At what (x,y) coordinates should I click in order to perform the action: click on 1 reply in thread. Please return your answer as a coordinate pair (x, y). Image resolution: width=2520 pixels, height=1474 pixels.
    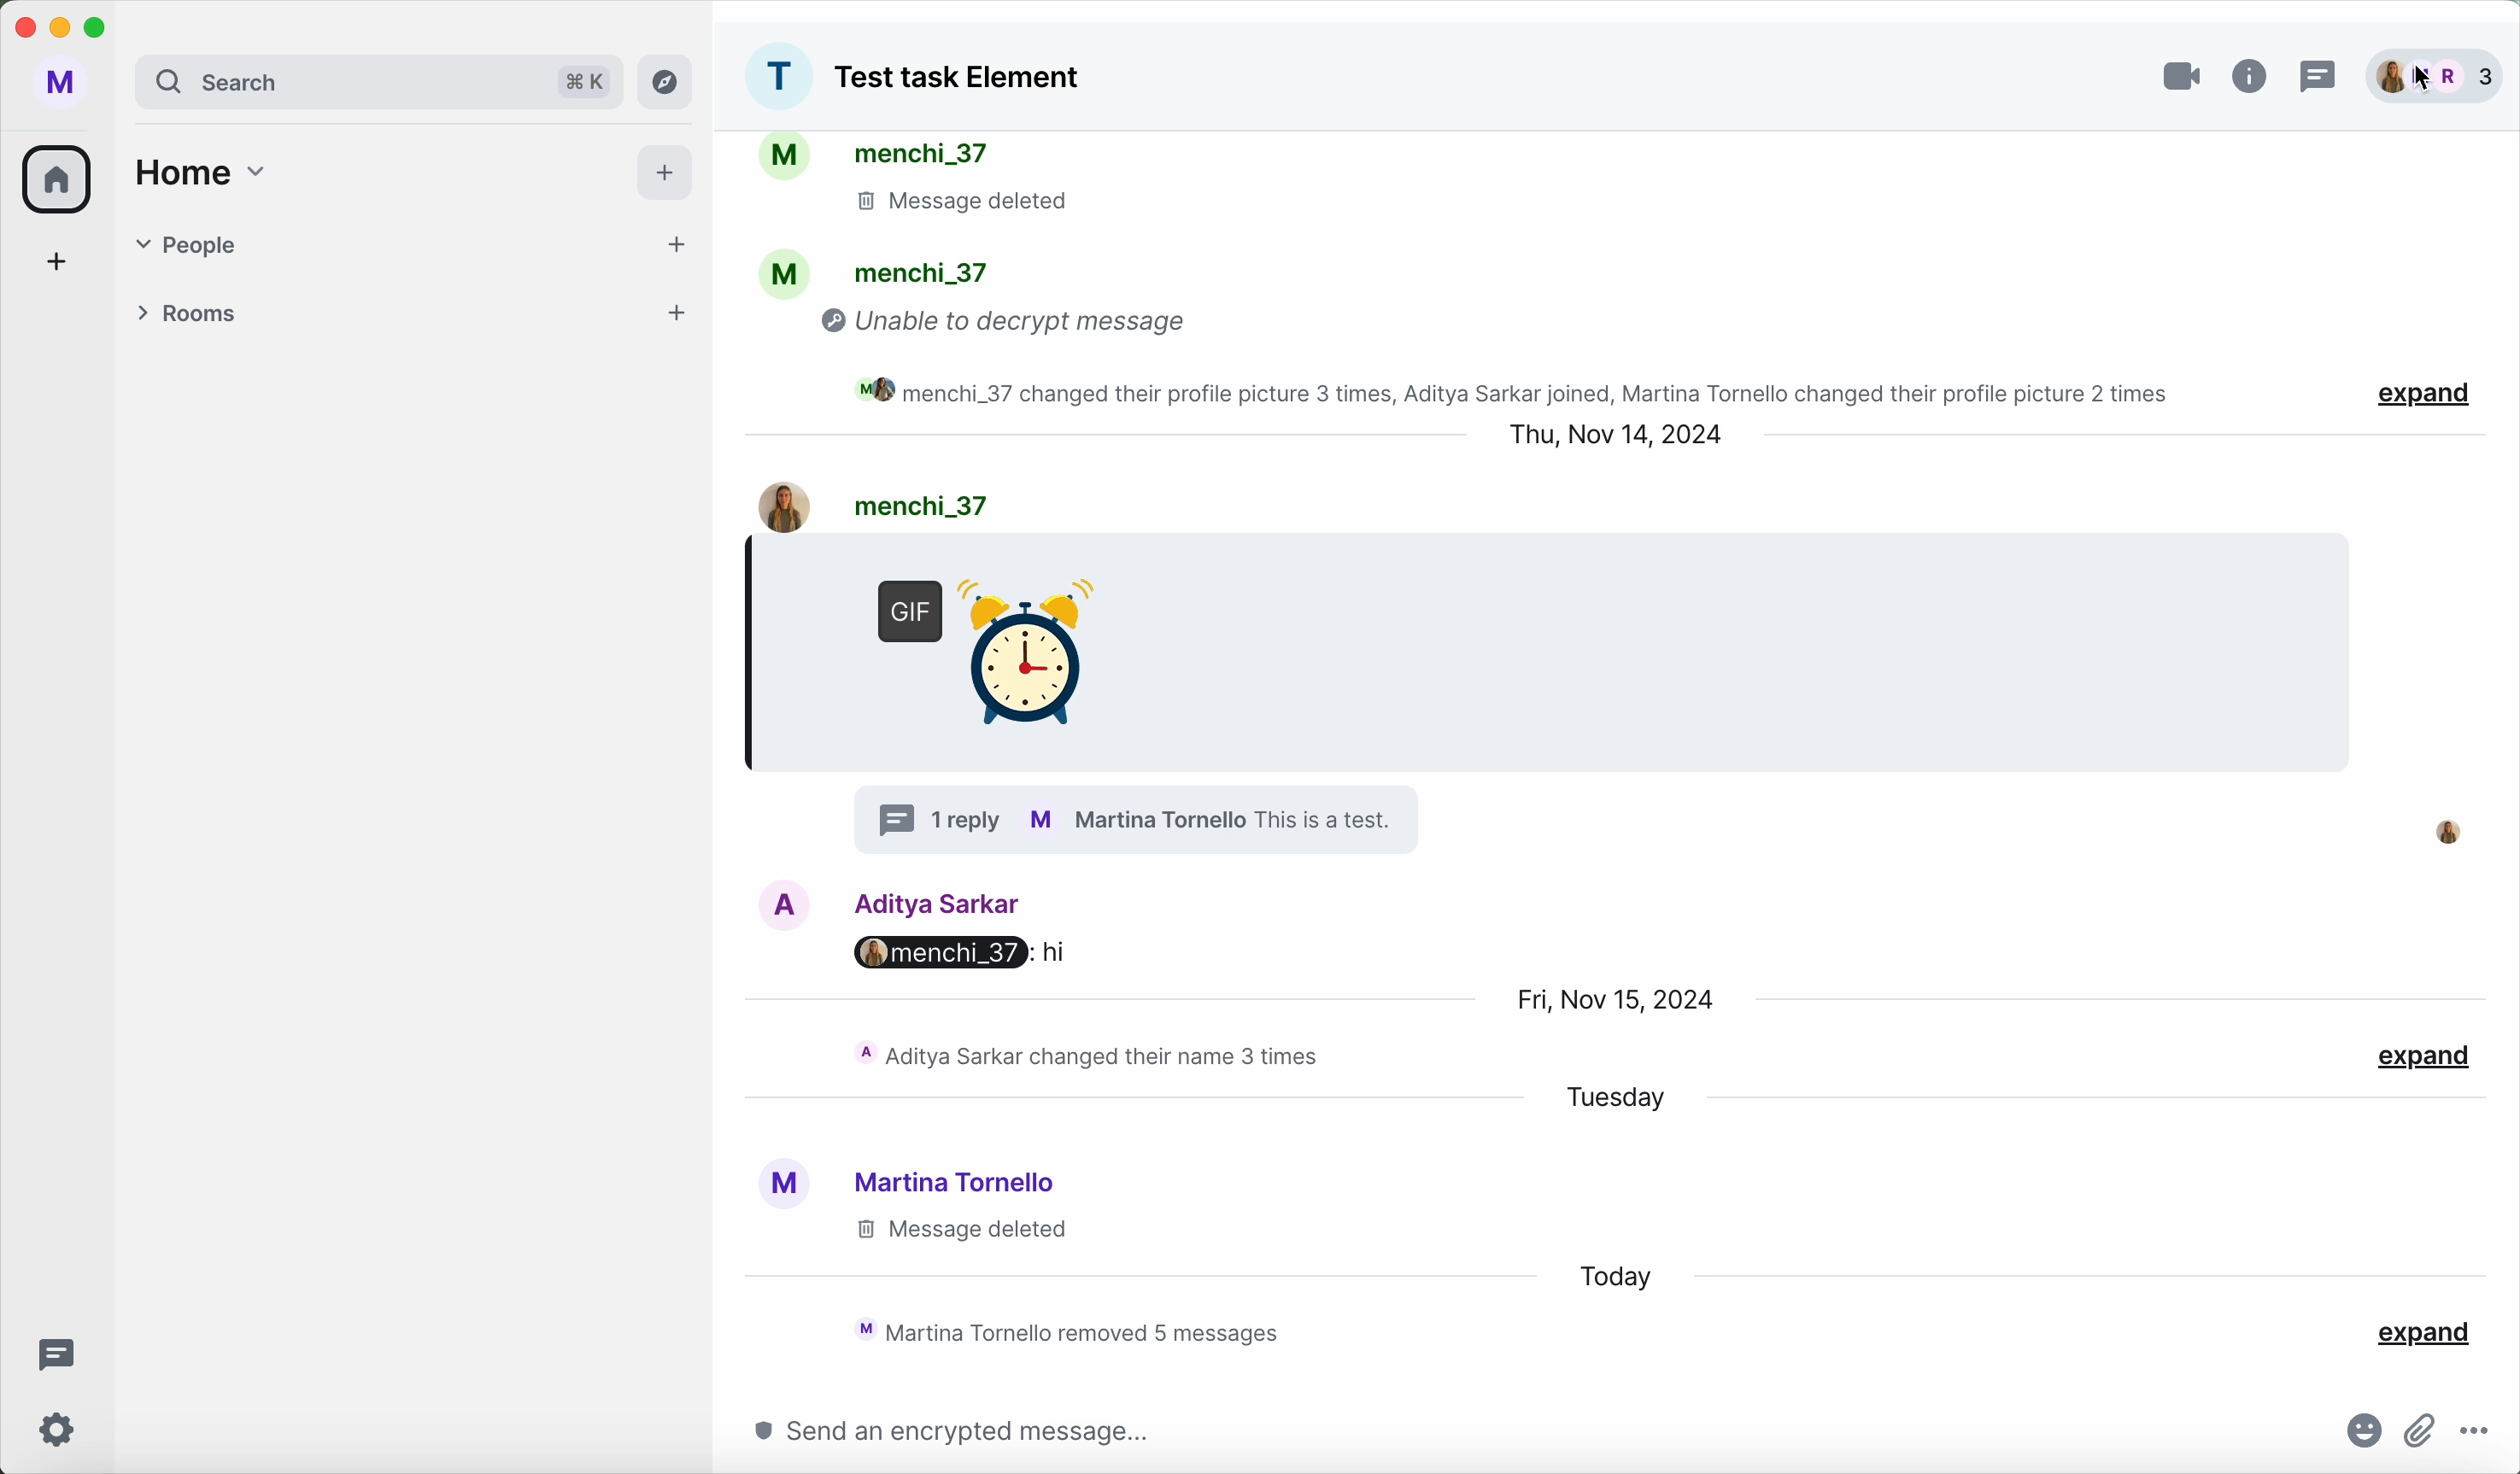
    Looking at the image, I should click on (932, 819).